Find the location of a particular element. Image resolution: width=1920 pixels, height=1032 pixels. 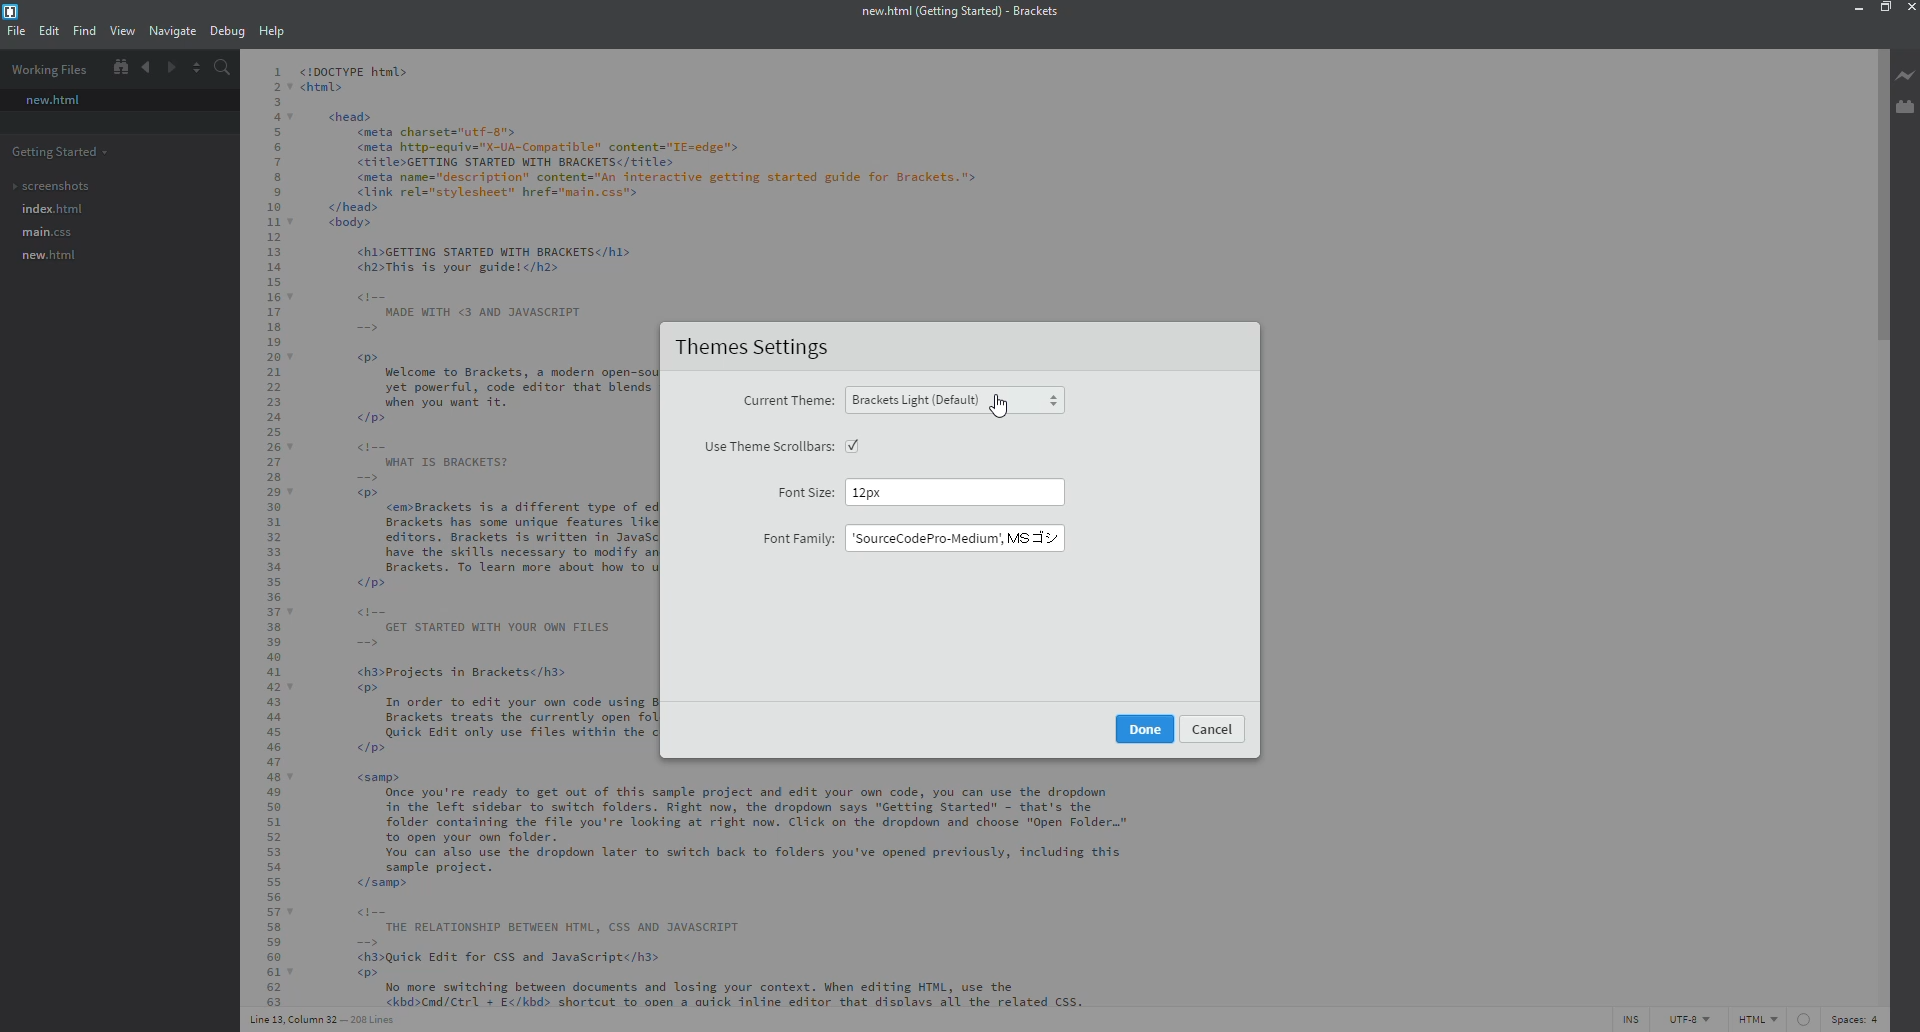

main is located at coordinates (46, 233).